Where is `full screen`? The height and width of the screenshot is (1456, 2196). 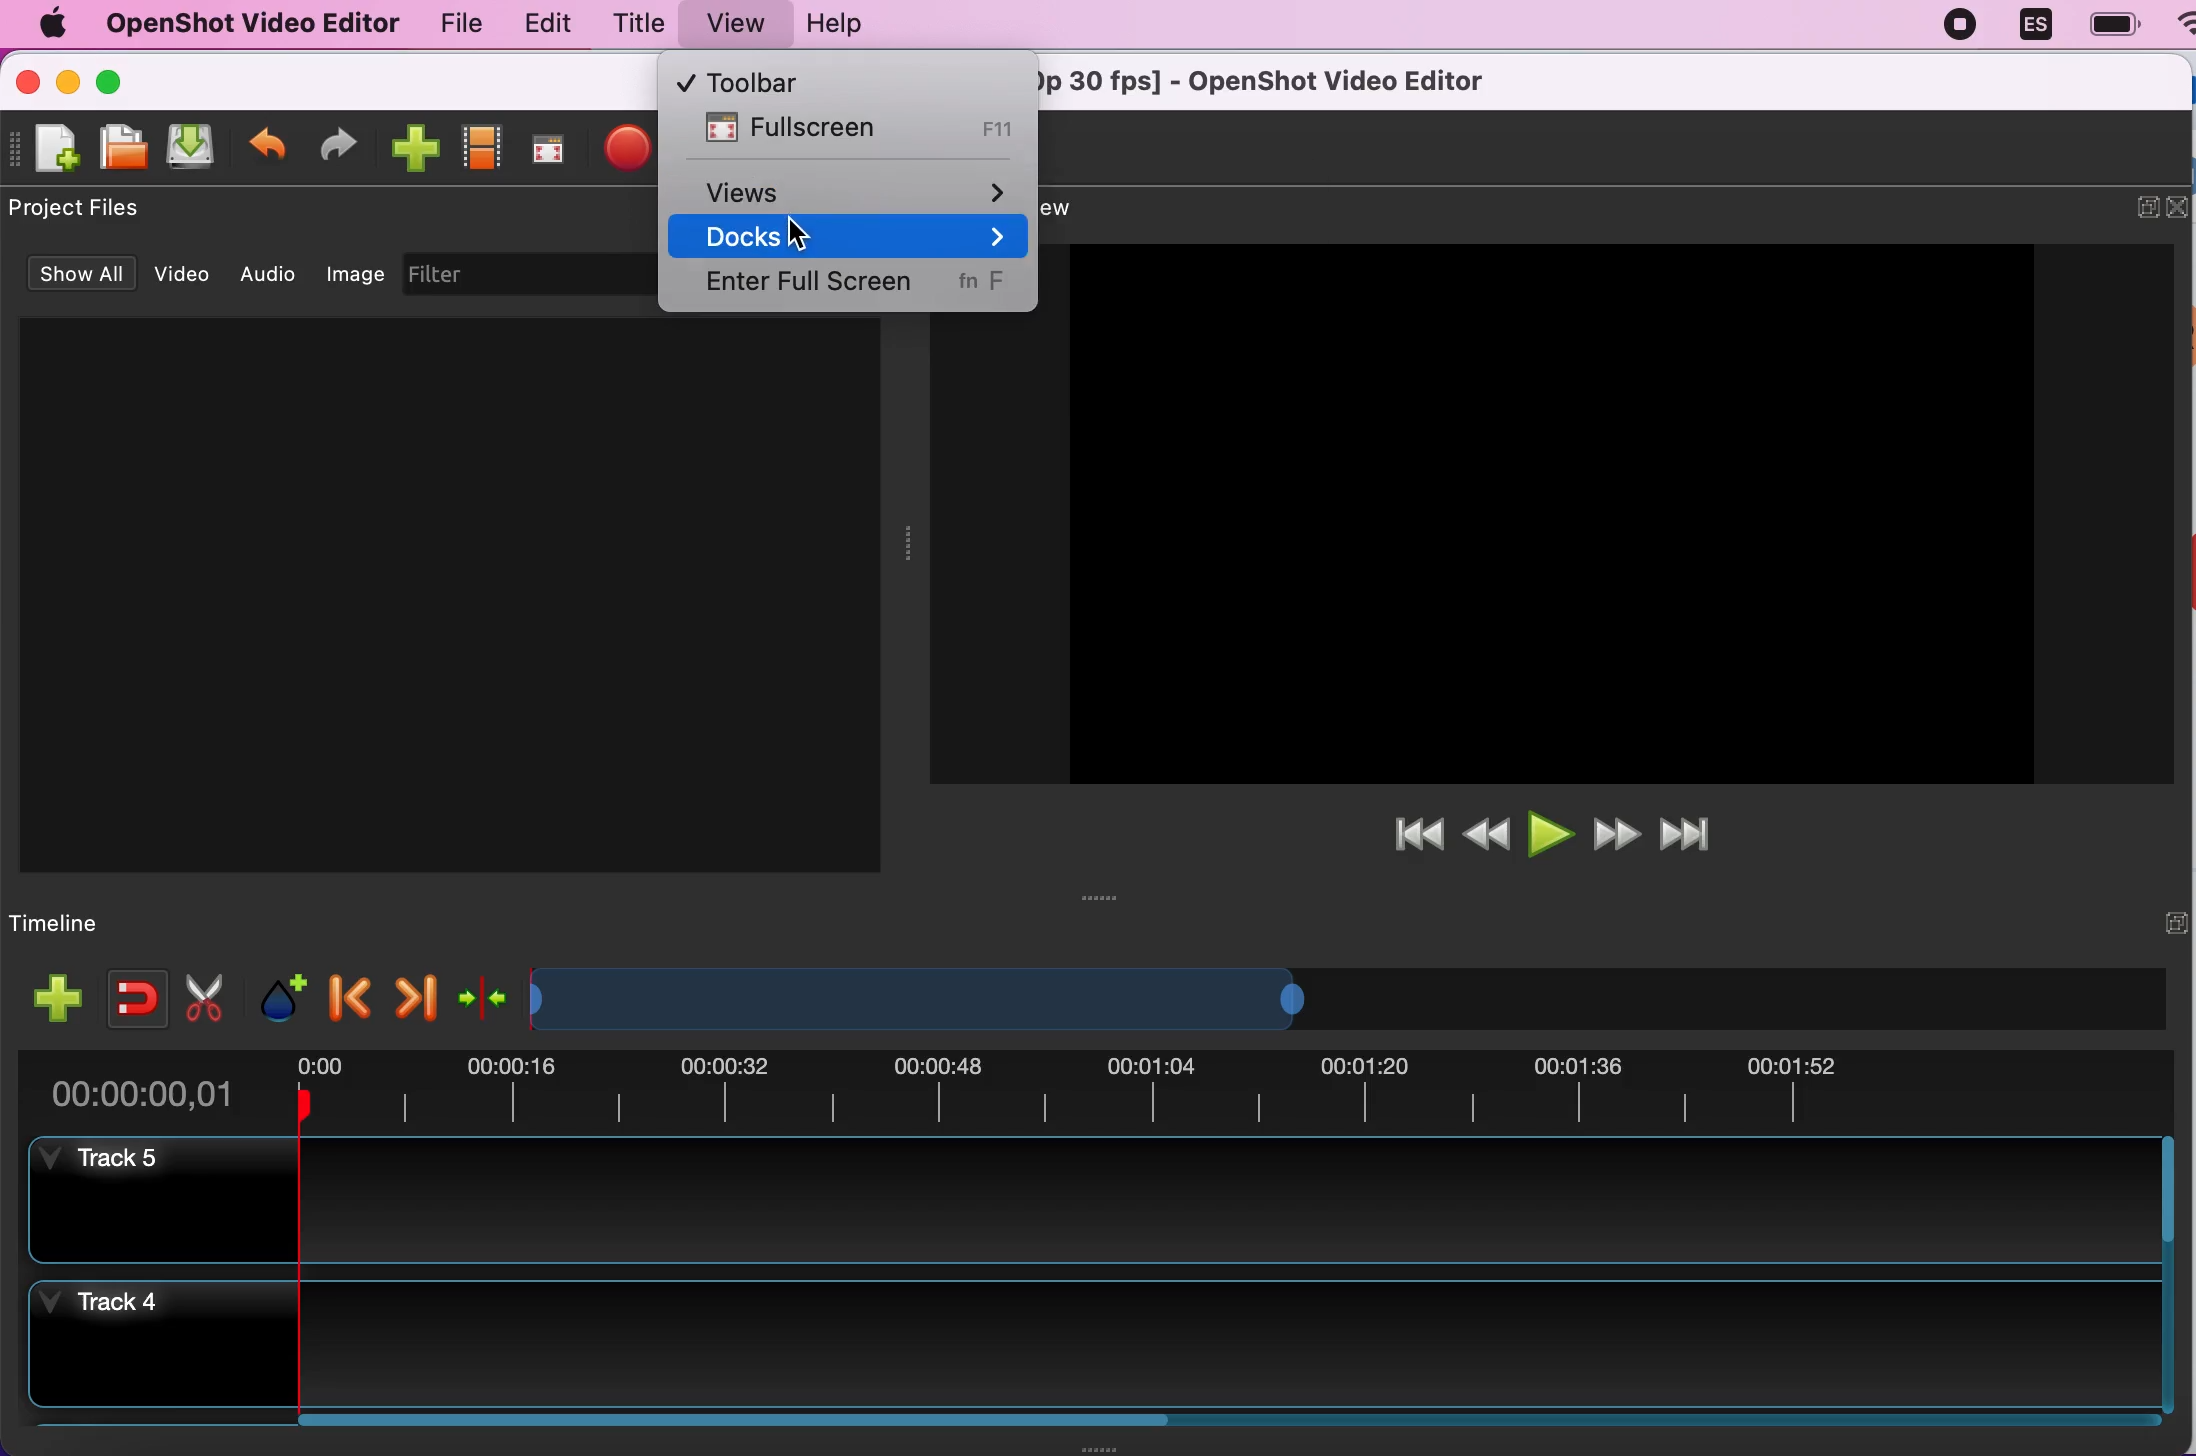 full screen is located at coordinates (548, 151).